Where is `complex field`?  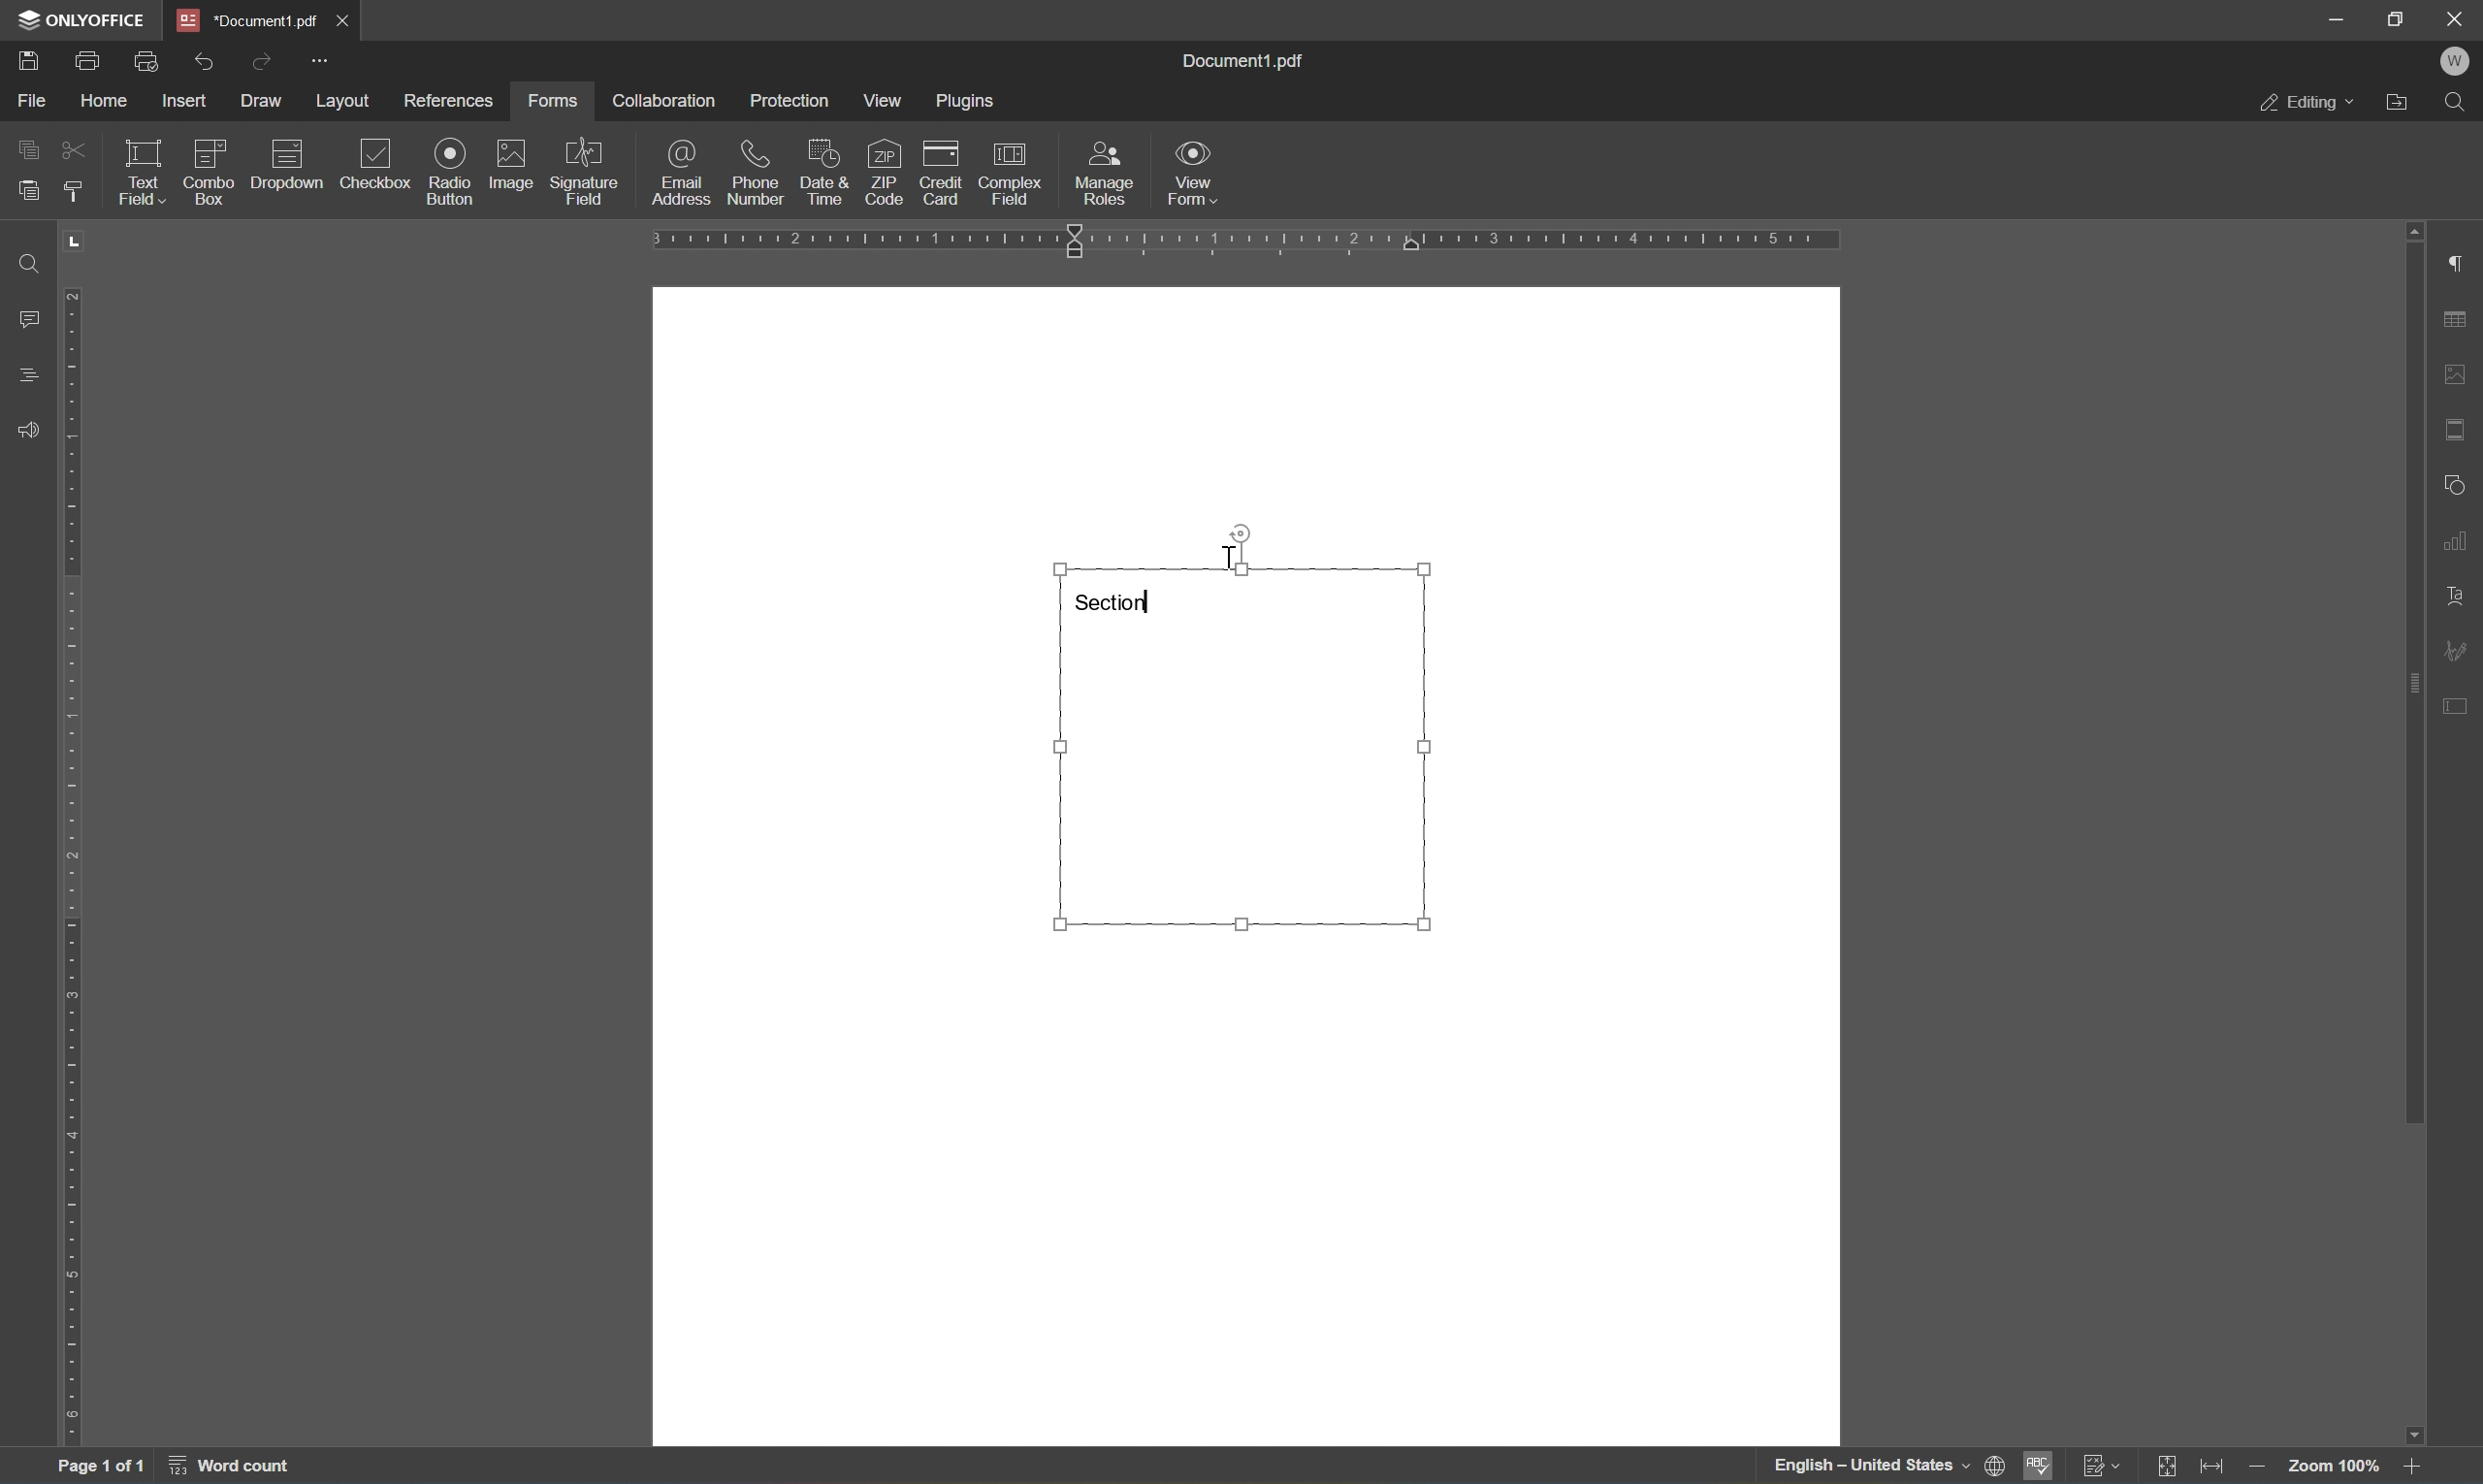 complex field is located at coordinates (1012, 171).